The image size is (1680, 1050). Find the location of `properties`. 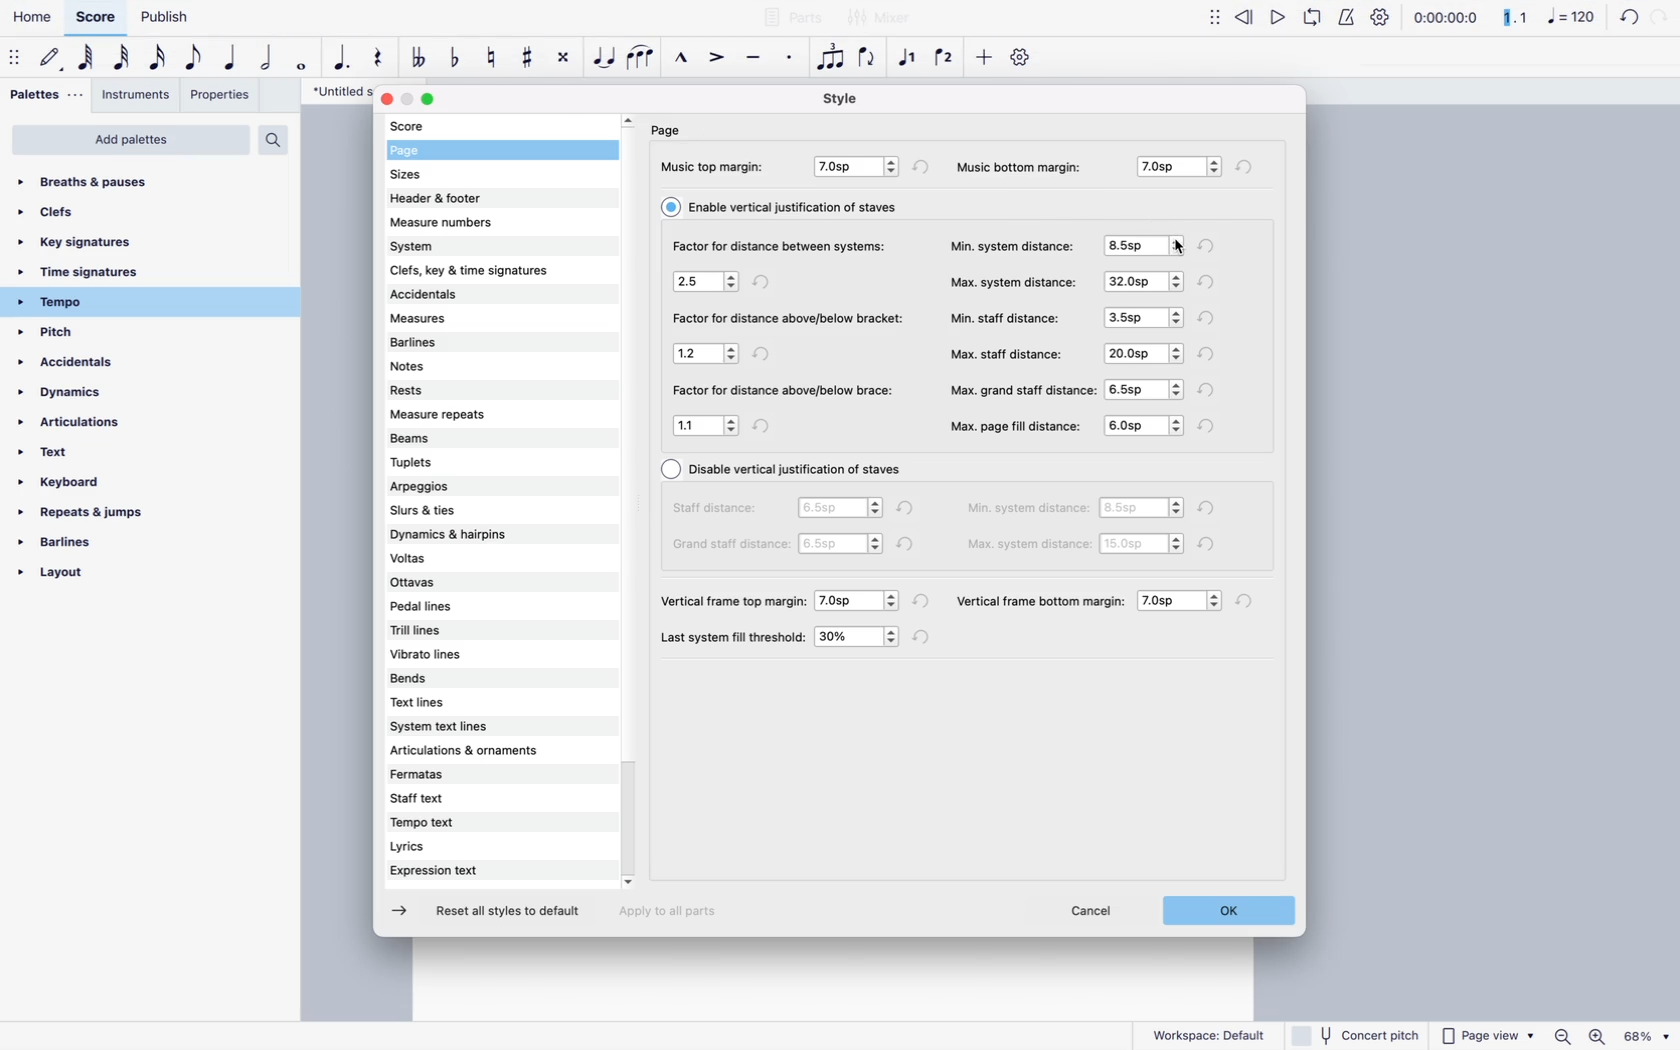

properties is located at coordinates (221, 98).